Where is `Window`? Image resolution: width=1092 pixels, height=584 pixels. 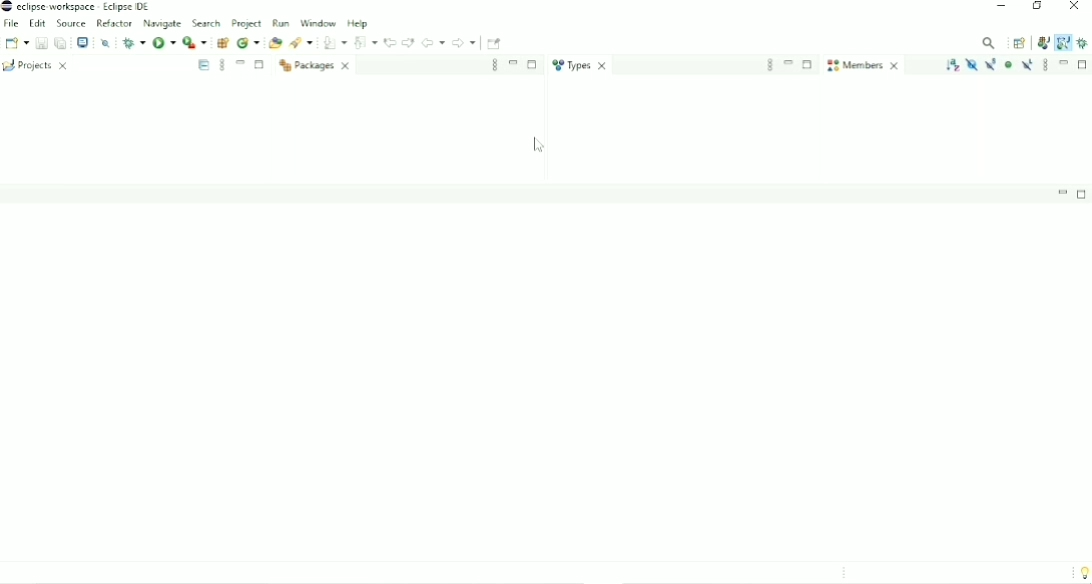 Window is located at coordinates (318, 23).